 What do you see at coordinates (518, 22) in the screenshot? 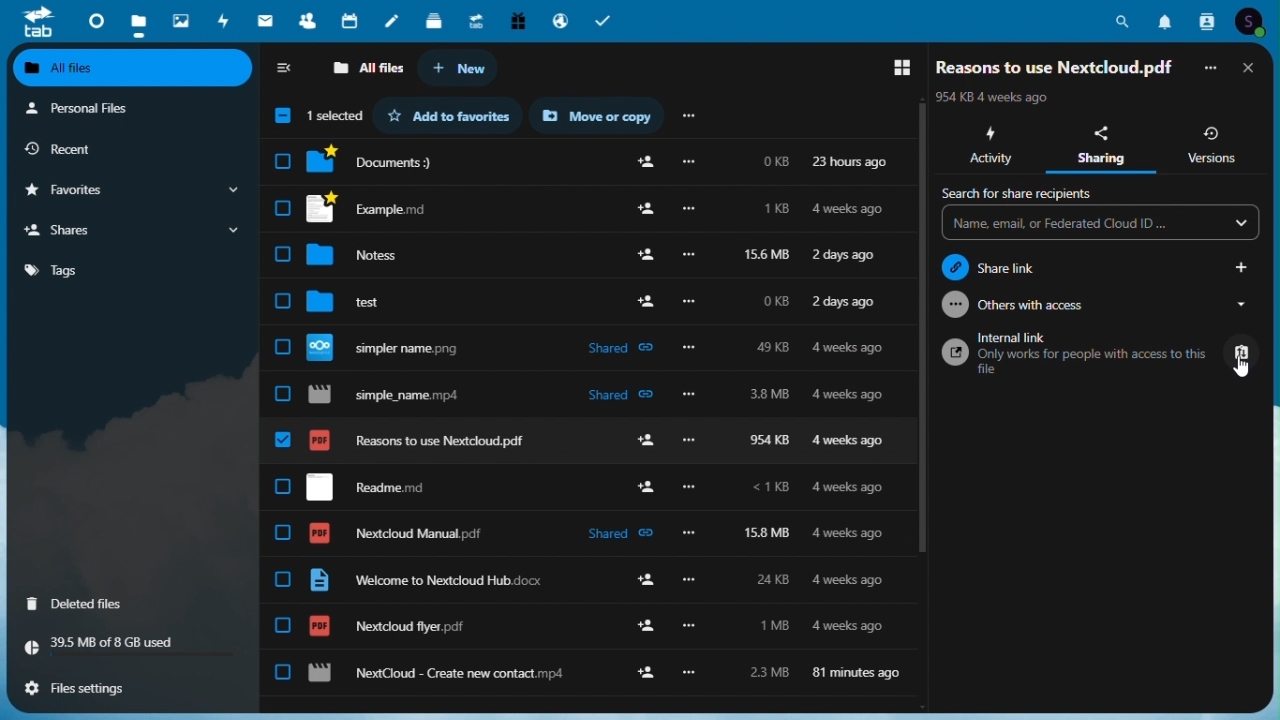
I see `Free trial` at bounding box center [518, 22].